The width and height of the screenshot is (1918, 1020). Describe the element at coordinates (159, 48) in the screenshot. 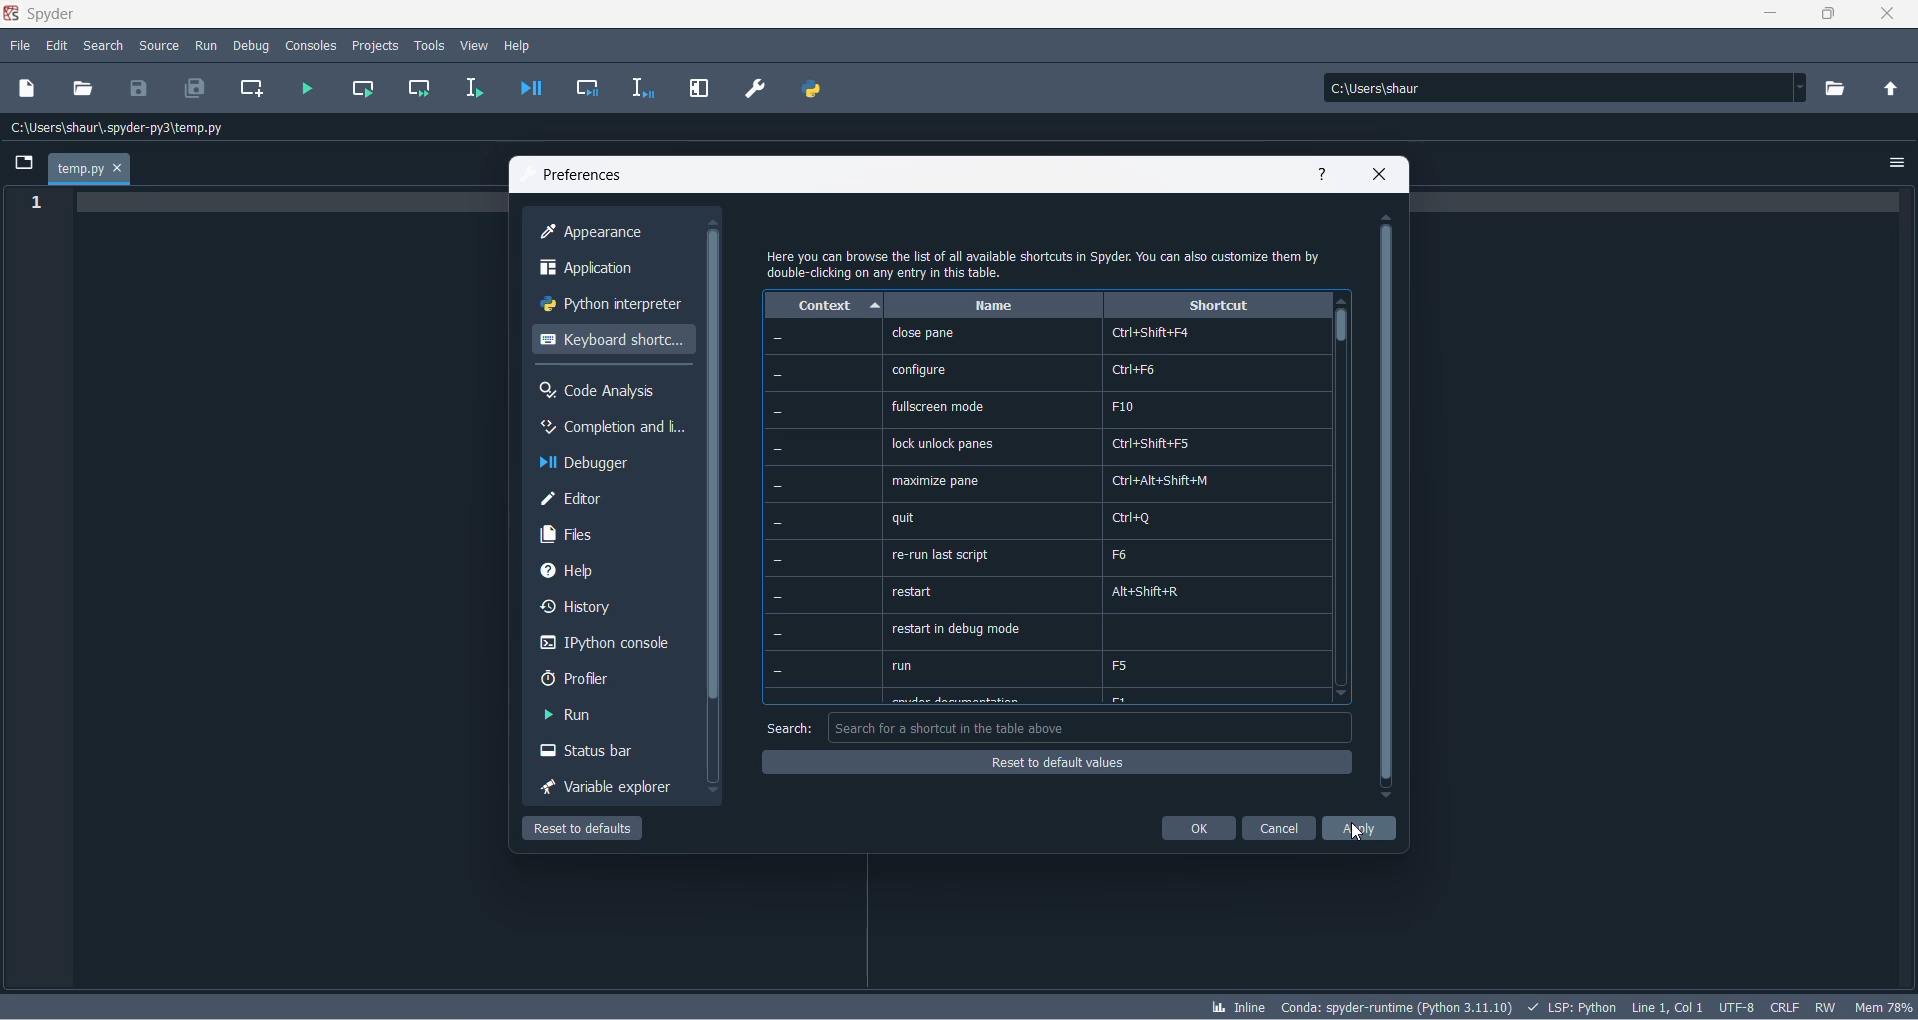

I see `source` at that location.